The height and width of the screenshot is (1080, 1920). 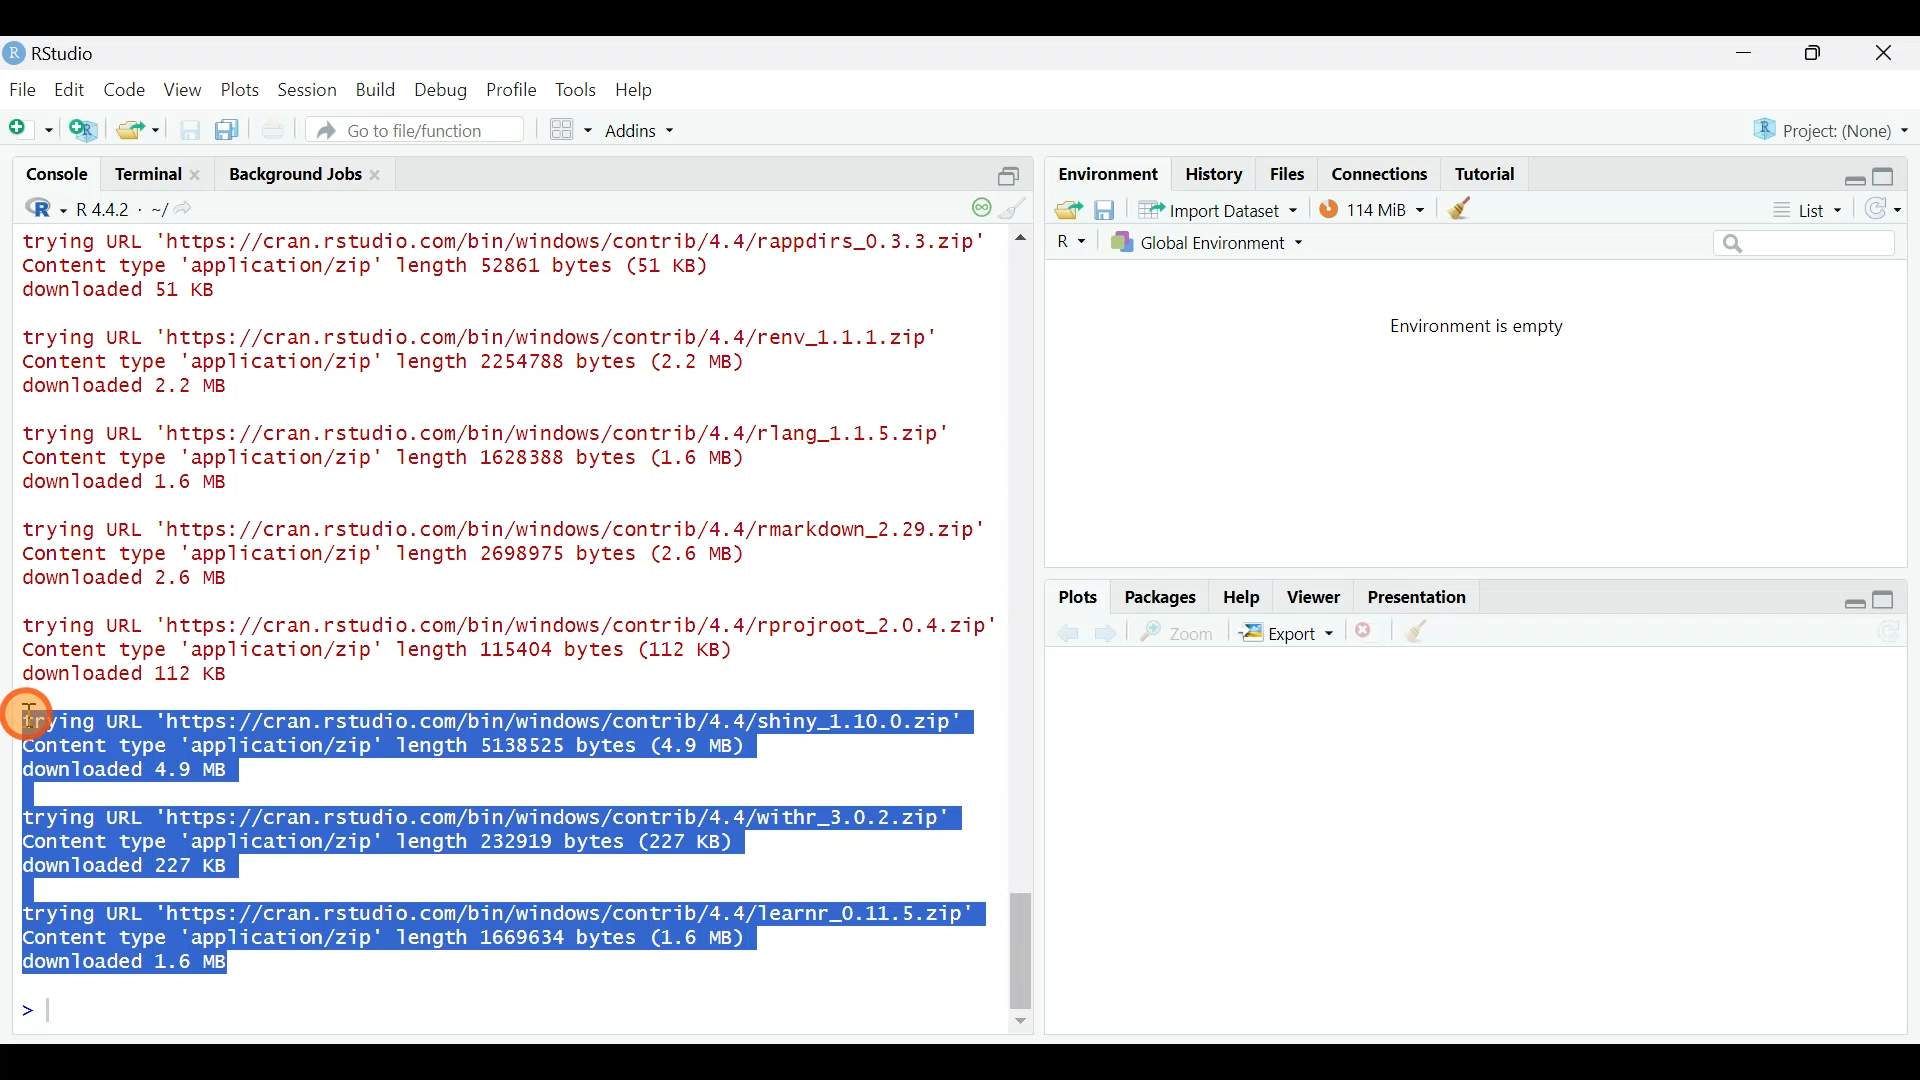 I want to click on History, so click(x=1214, y=173).